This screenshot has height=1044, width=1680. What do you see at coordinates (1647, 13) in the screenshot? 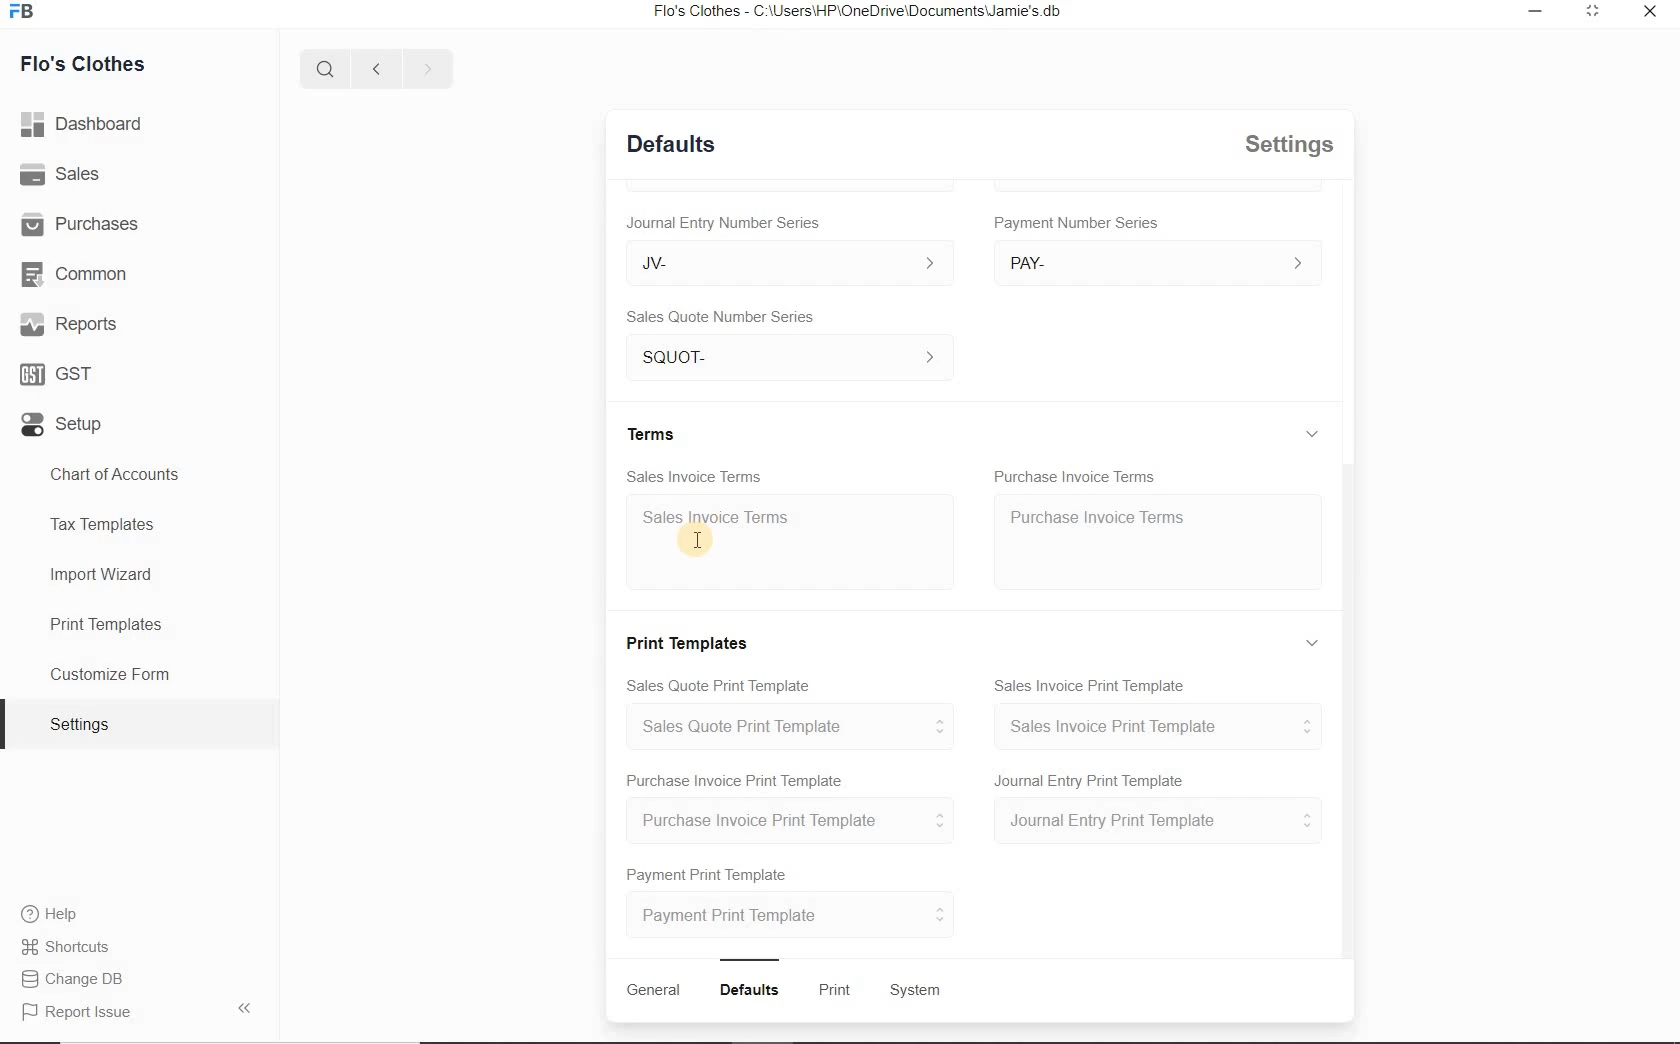
I see `Close` at bounding box center [1647, 13].